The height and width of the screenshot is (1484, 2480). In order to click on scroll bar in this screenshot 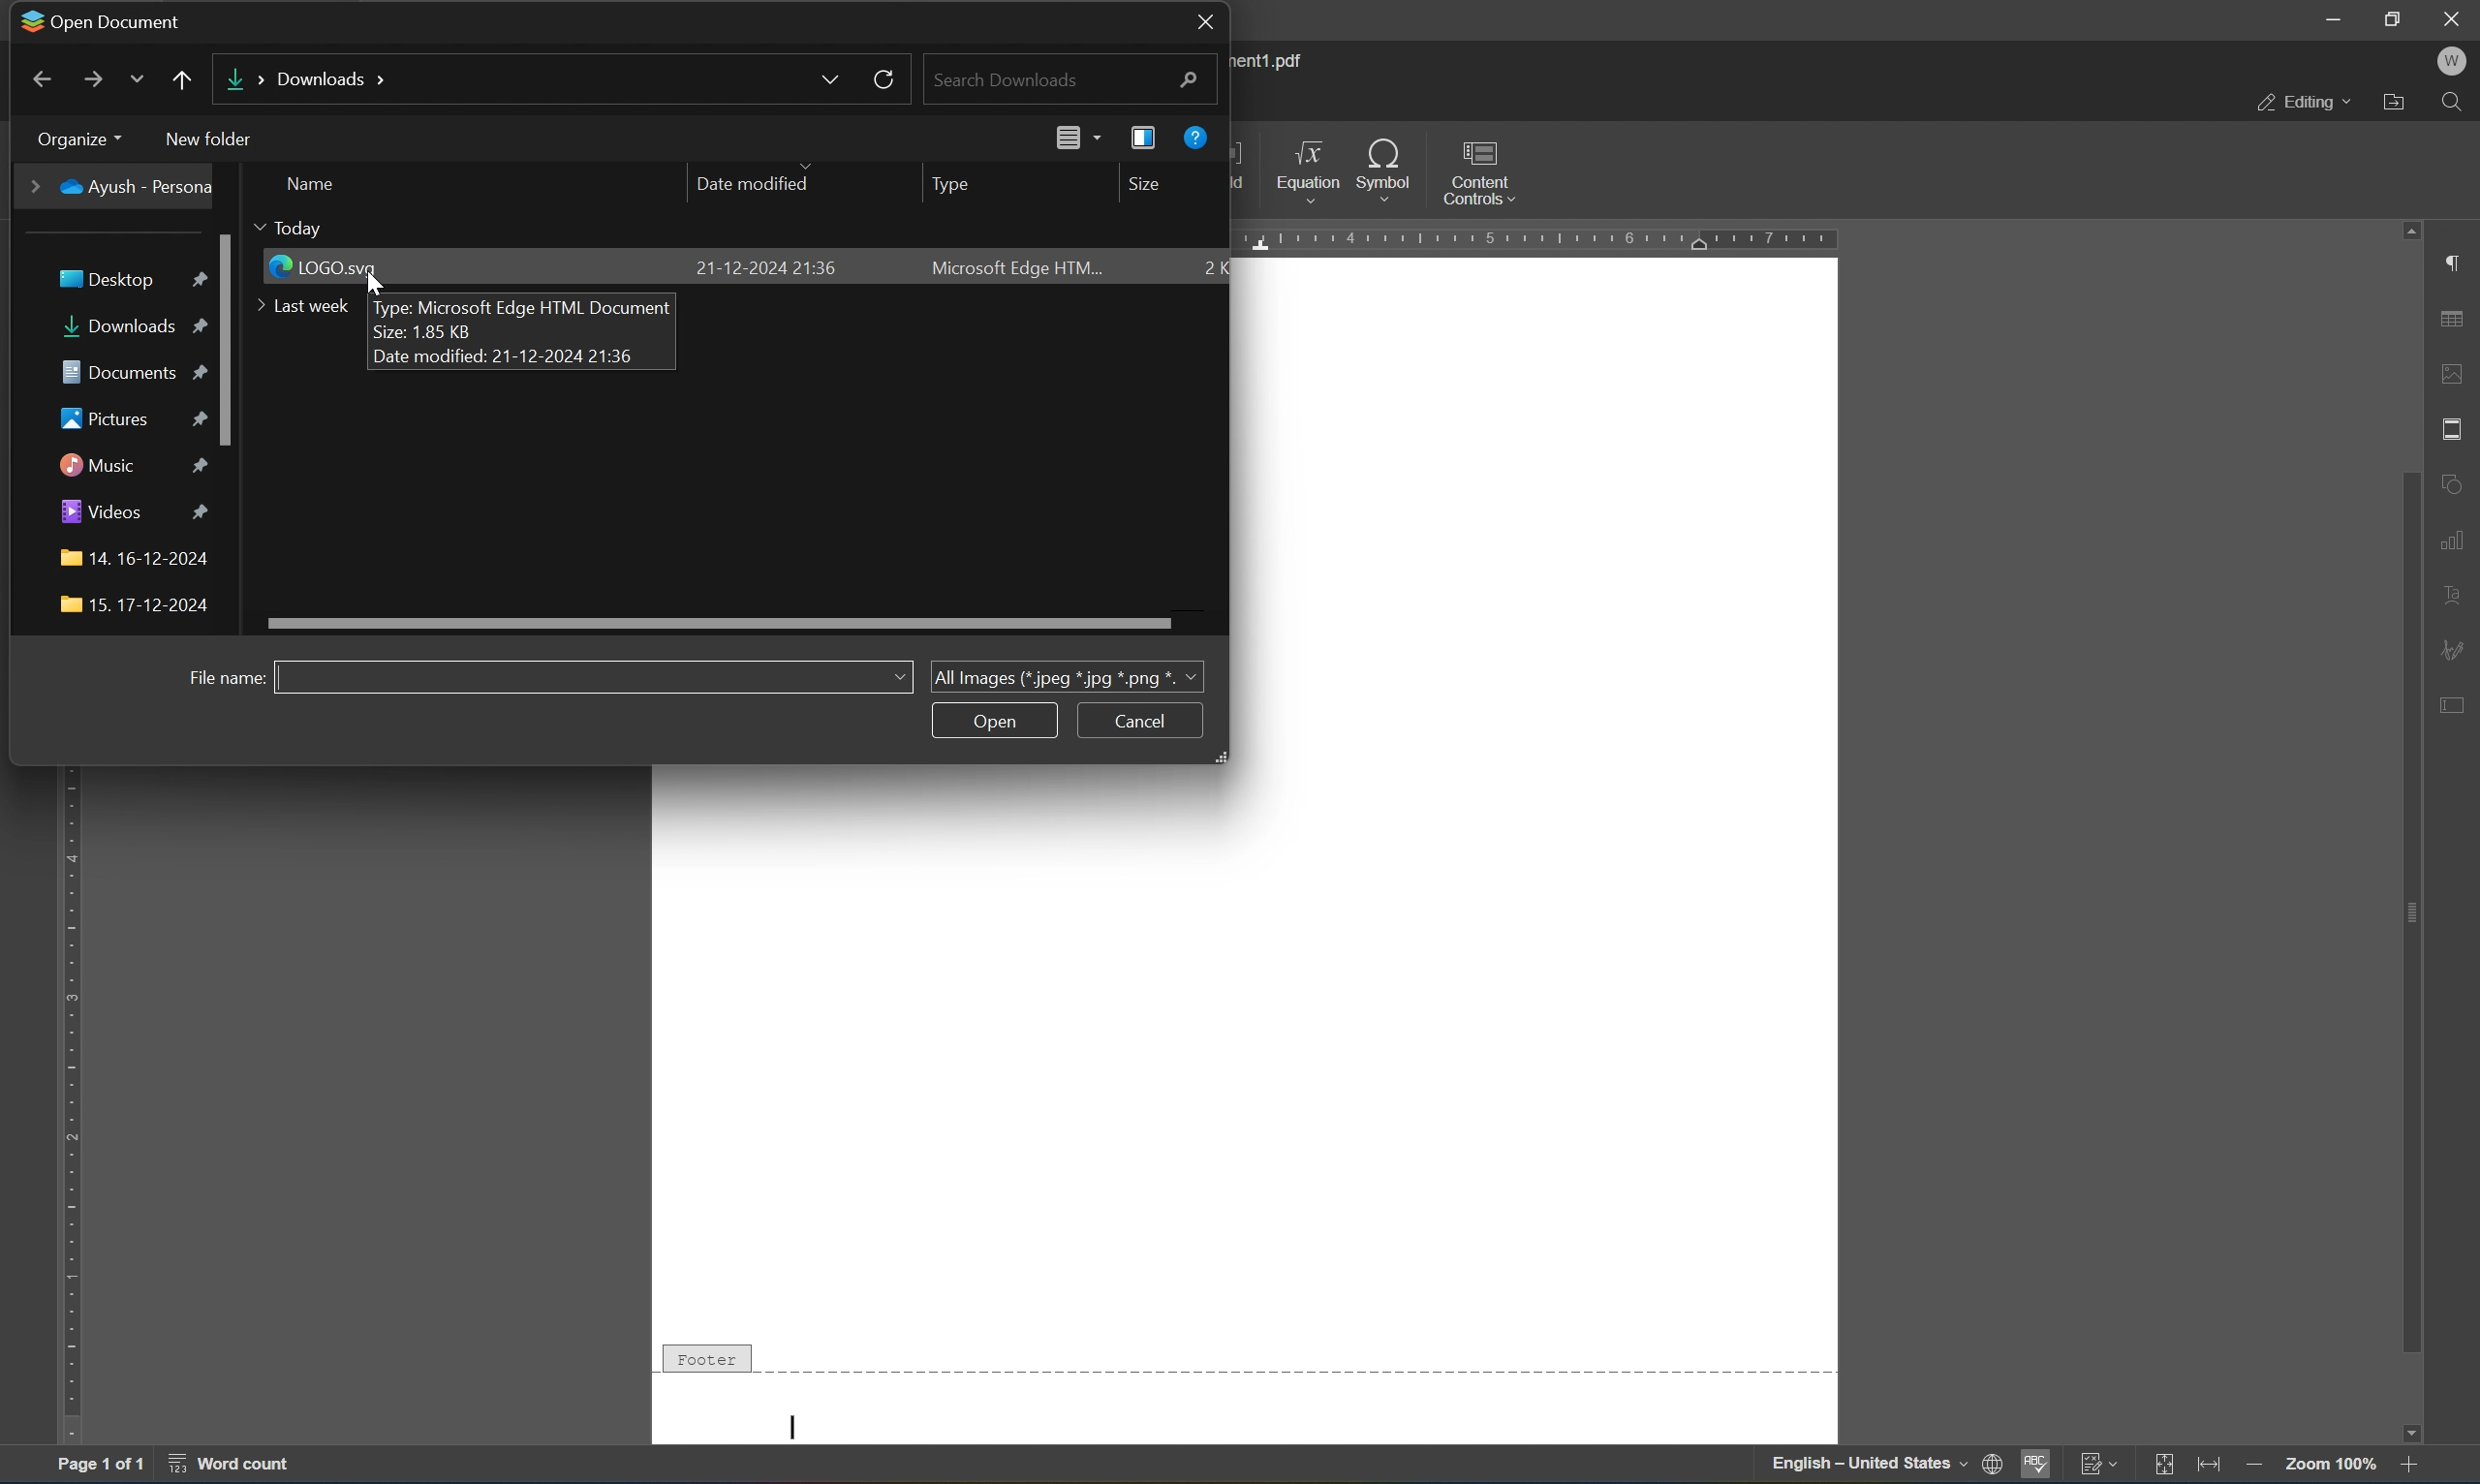, I will do `click(721, 623)`.